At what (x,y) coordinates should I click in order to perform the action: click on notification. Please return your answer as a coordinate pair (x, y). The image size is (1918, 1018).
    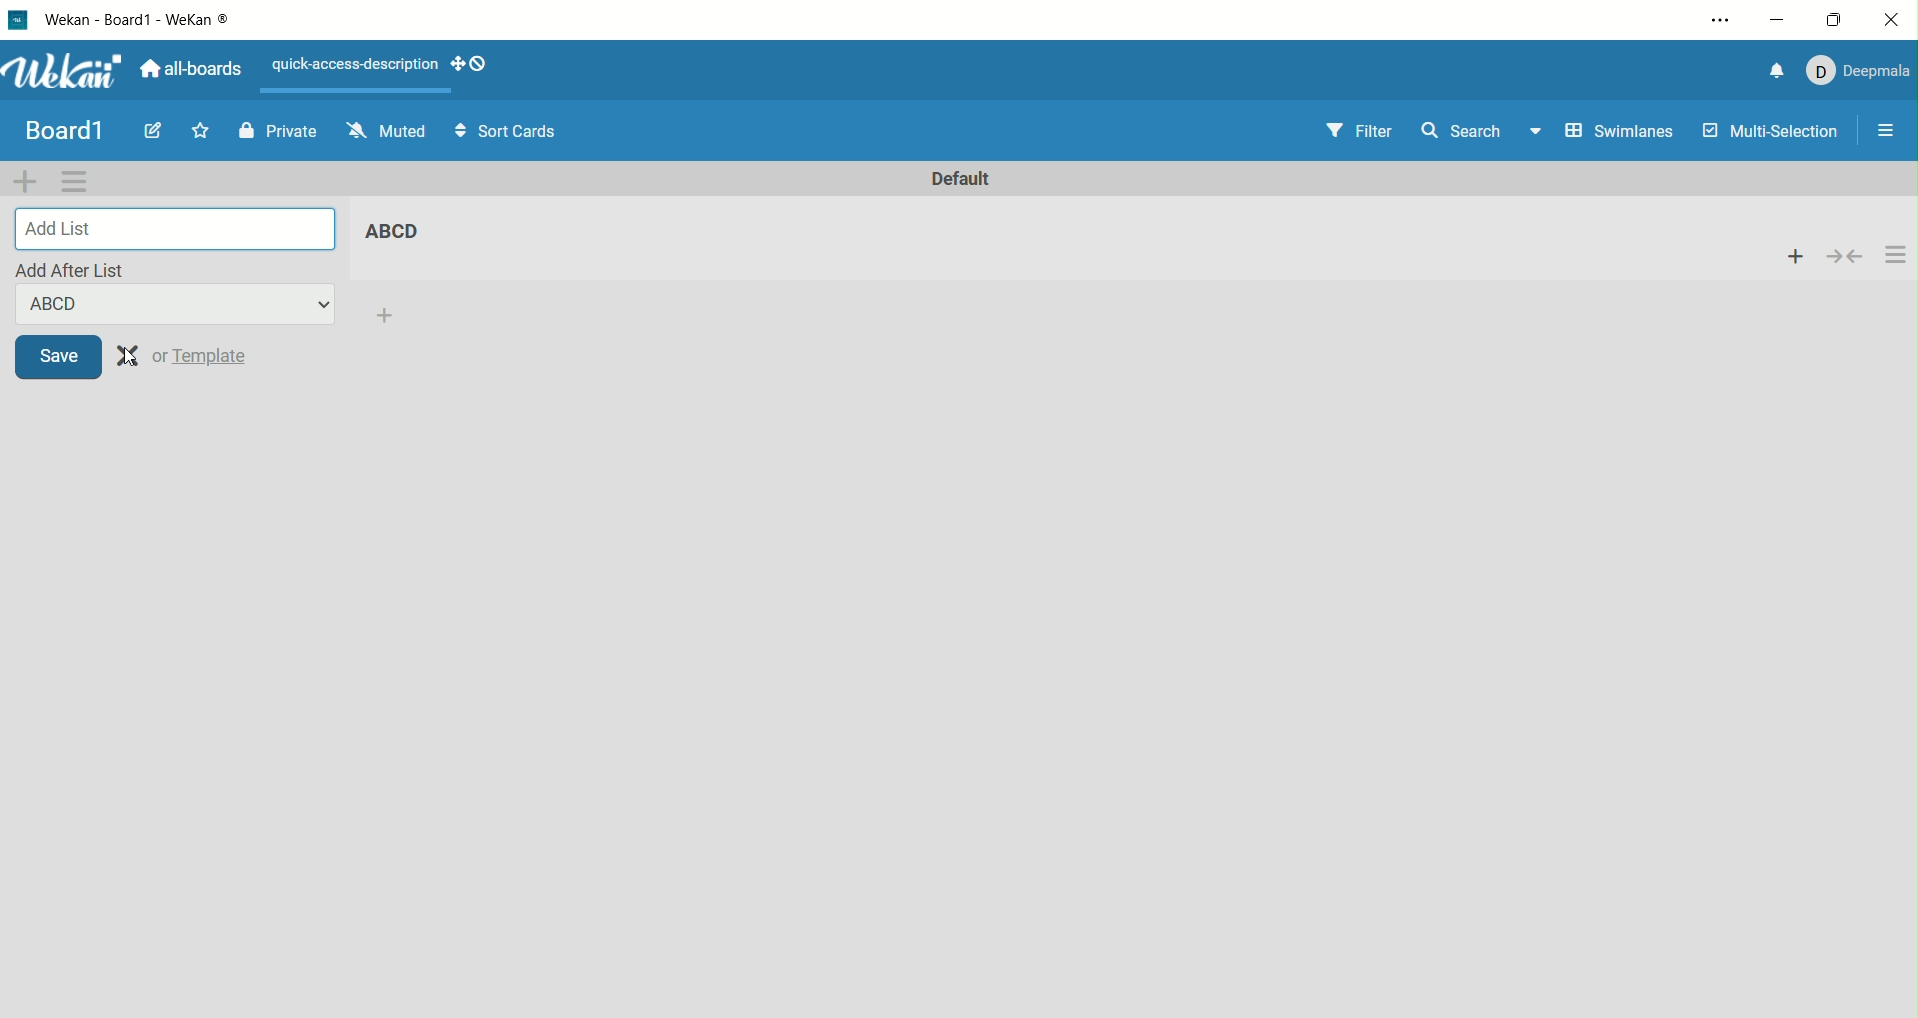
    Looking at the image, I should click on (1778, 71).